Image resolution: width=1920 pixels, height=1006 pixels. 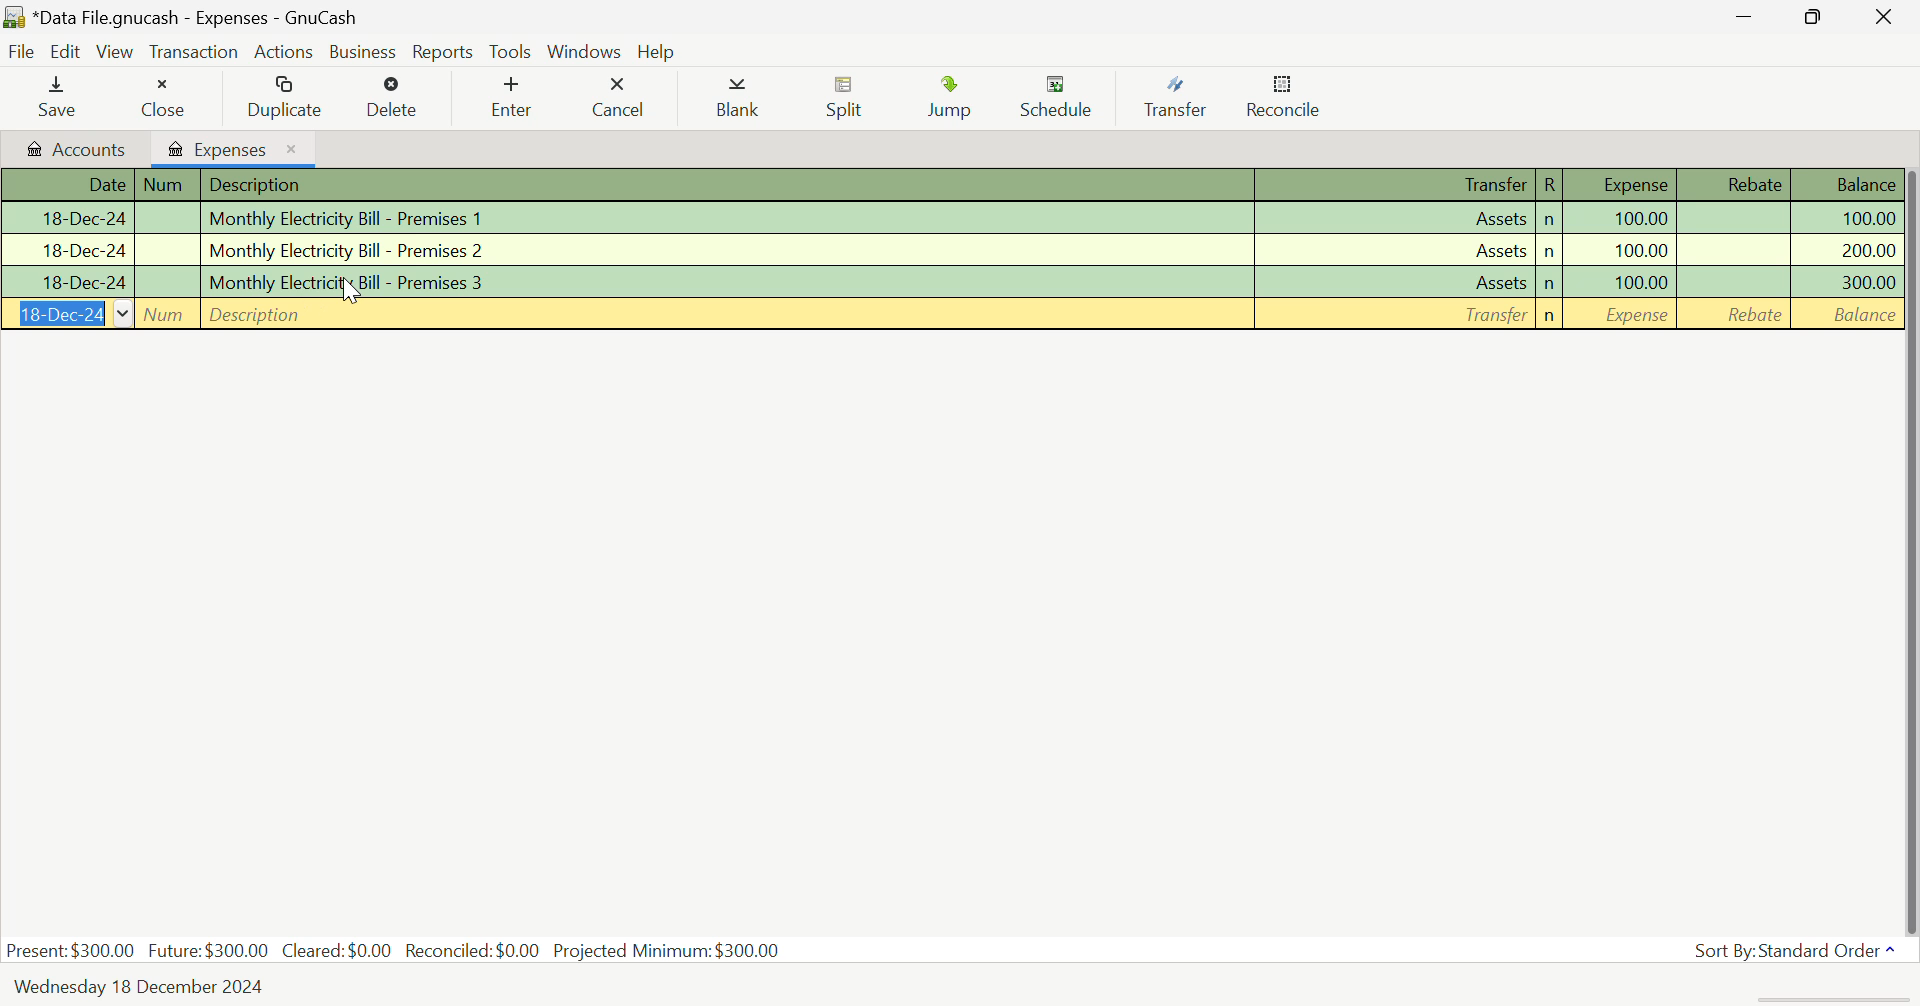 I want to click on Monthly Electricity Bill - Premises 1, so click(x=949, y=220).